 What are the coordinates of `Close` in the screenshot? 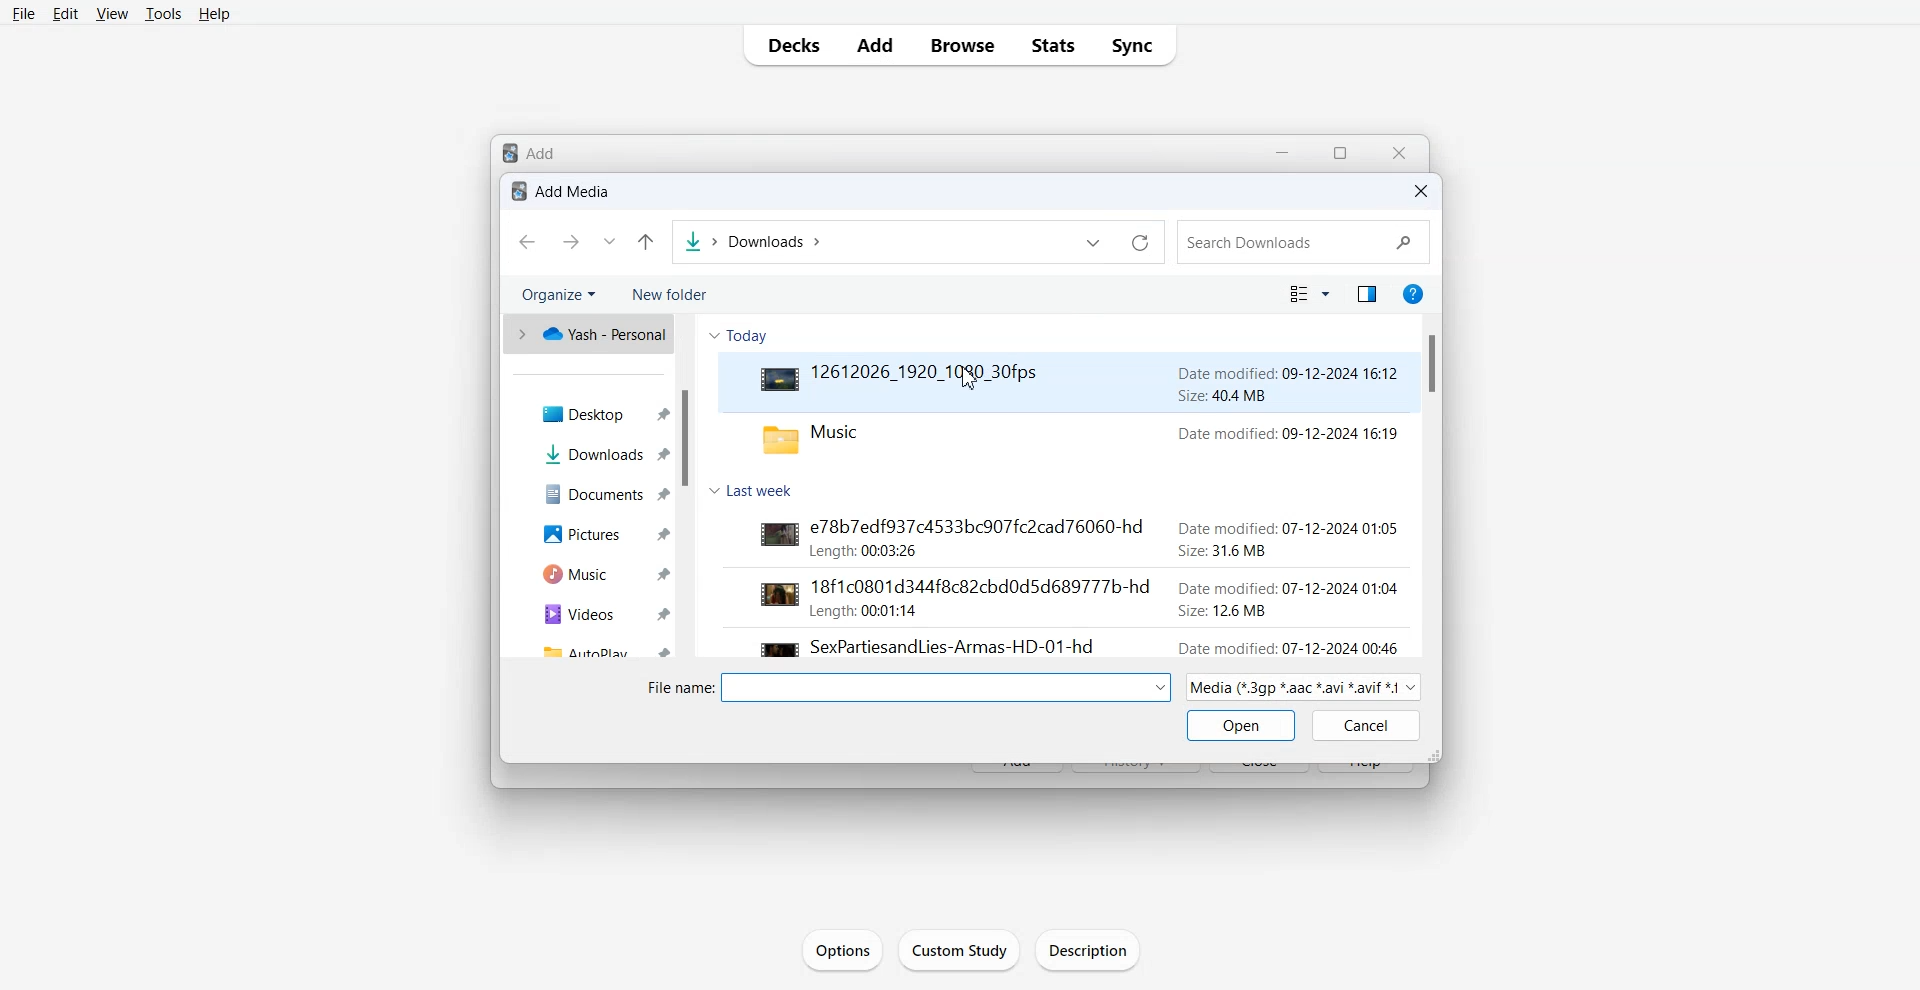 It's located at (1398, 151).